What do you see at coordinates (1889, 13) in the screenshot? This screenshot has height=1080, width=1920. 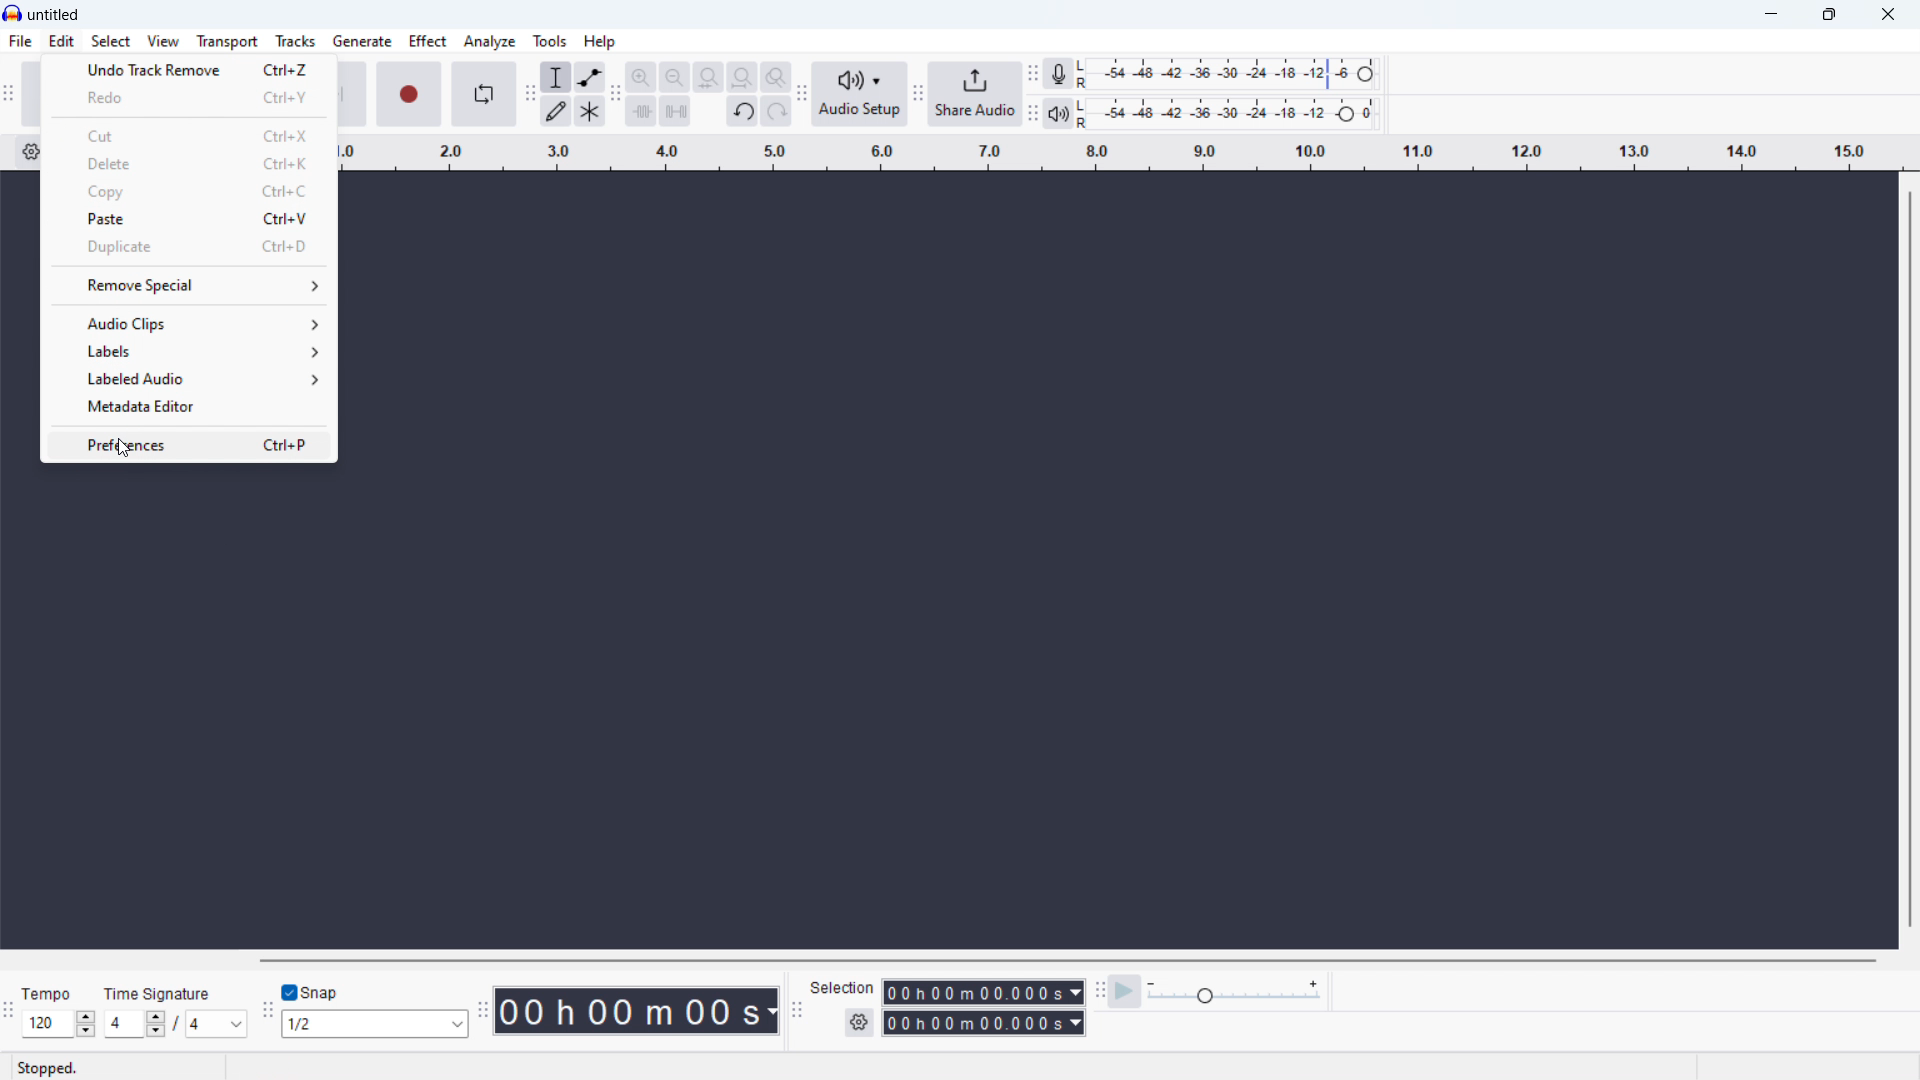 I see `close` at bounding box center [1889, 13].